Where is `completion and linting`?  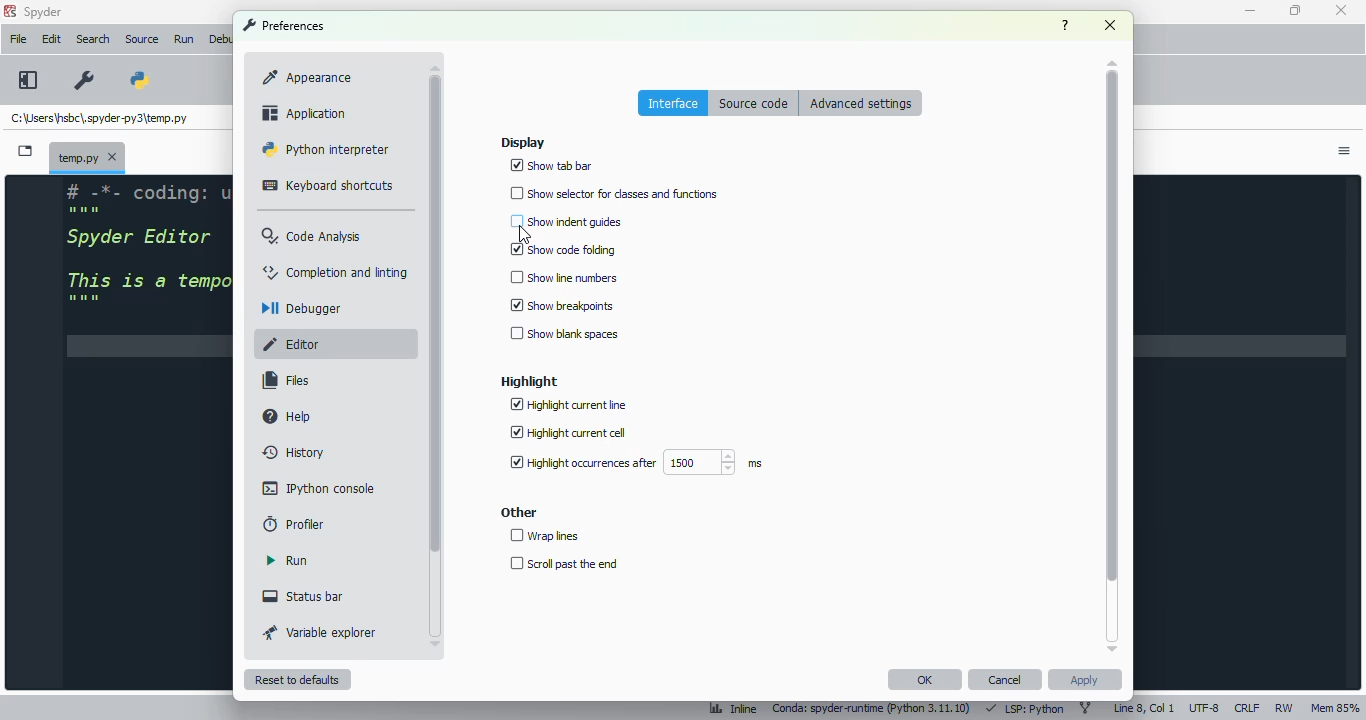
completion and linting is located at coordinates (335, 272).